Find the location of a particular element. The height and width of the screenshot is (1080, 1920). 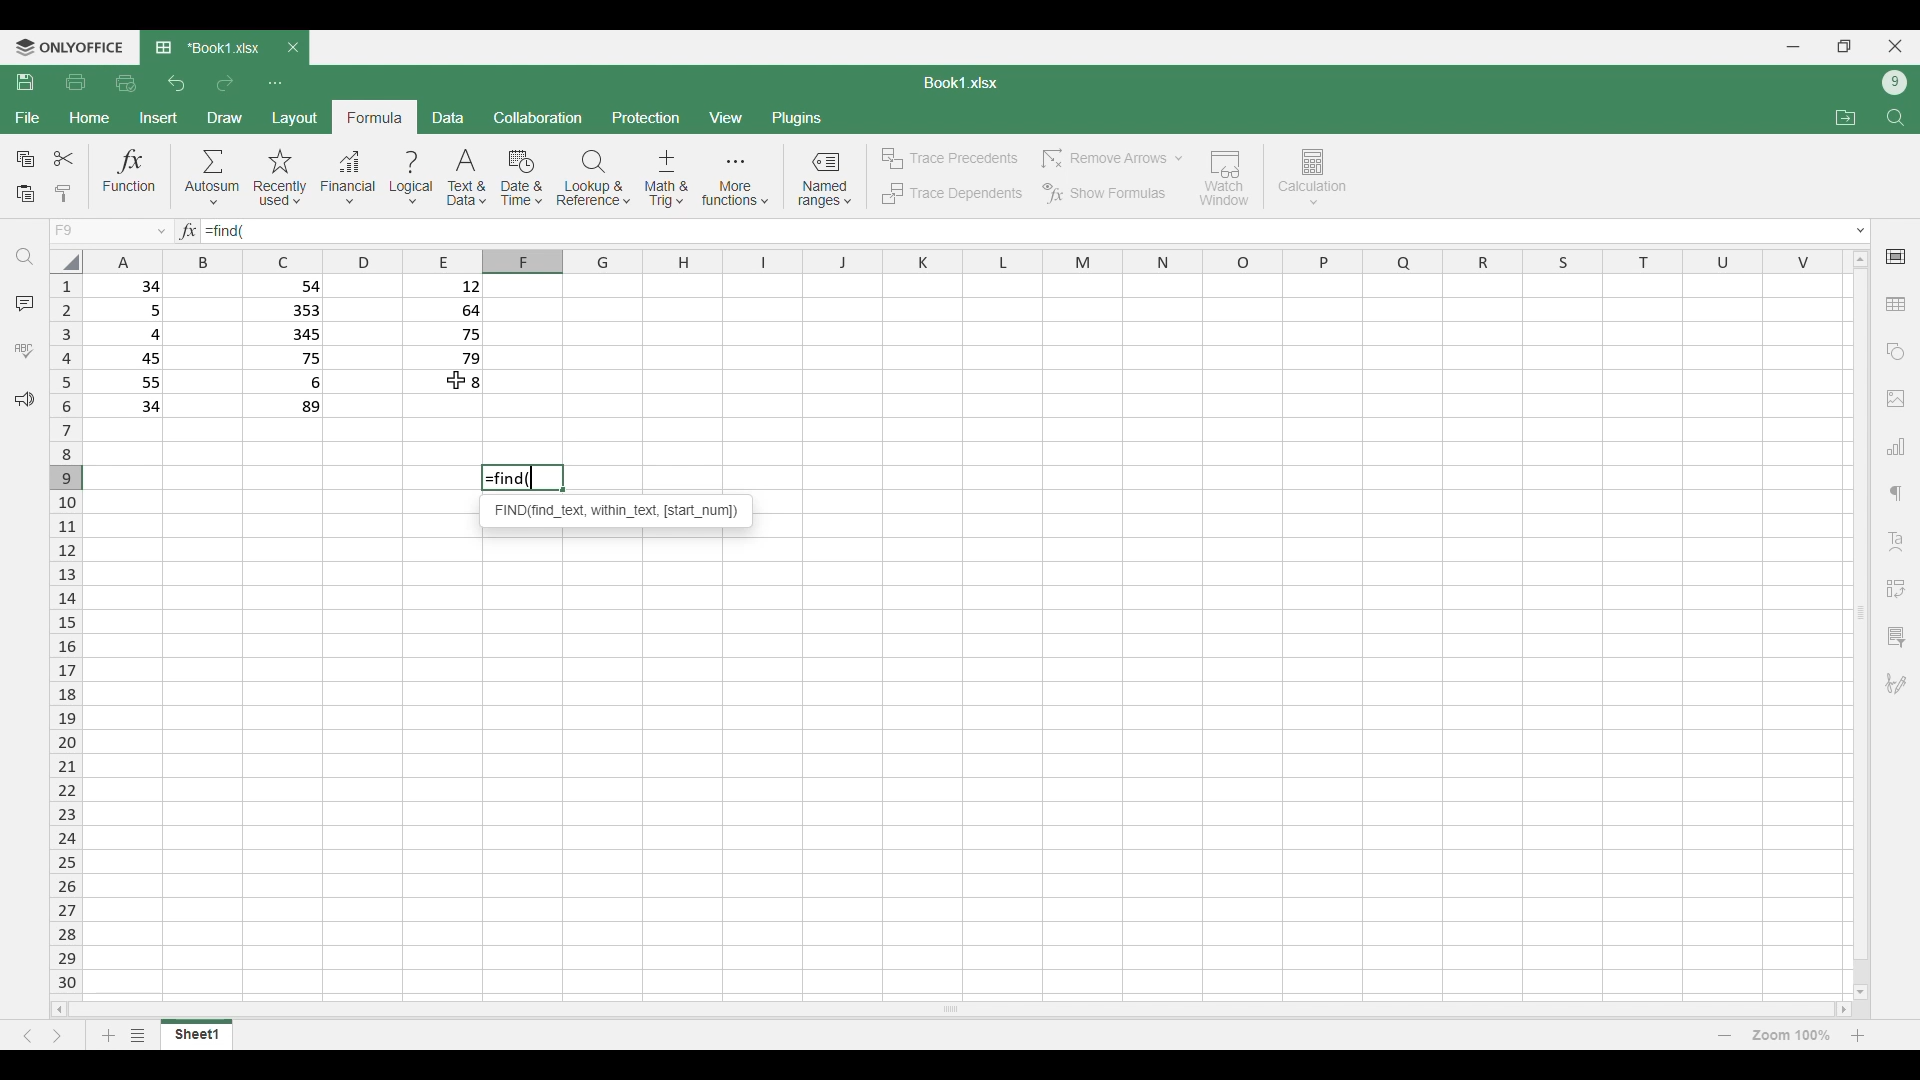

Watch window is located at coordinates (1225, 178).